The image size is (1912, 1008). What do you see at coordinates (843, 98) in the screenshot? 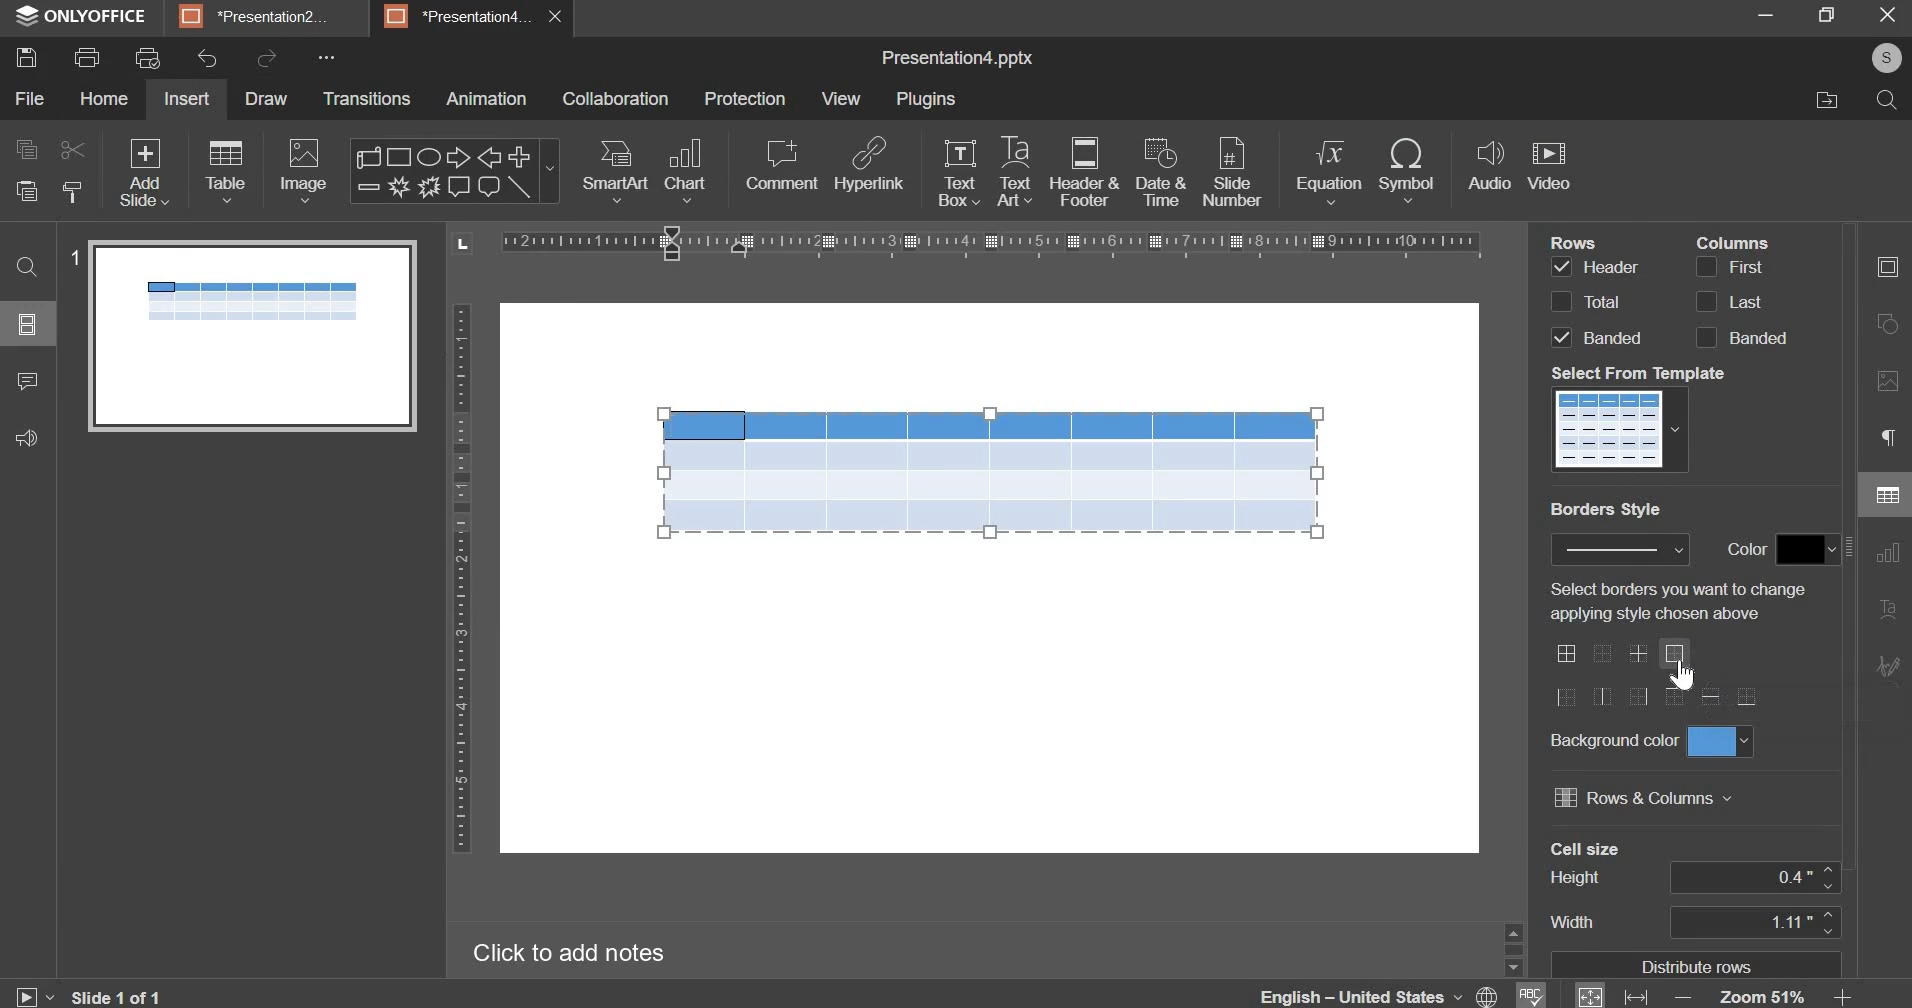
I see `view` at bounding box center [843, 98].